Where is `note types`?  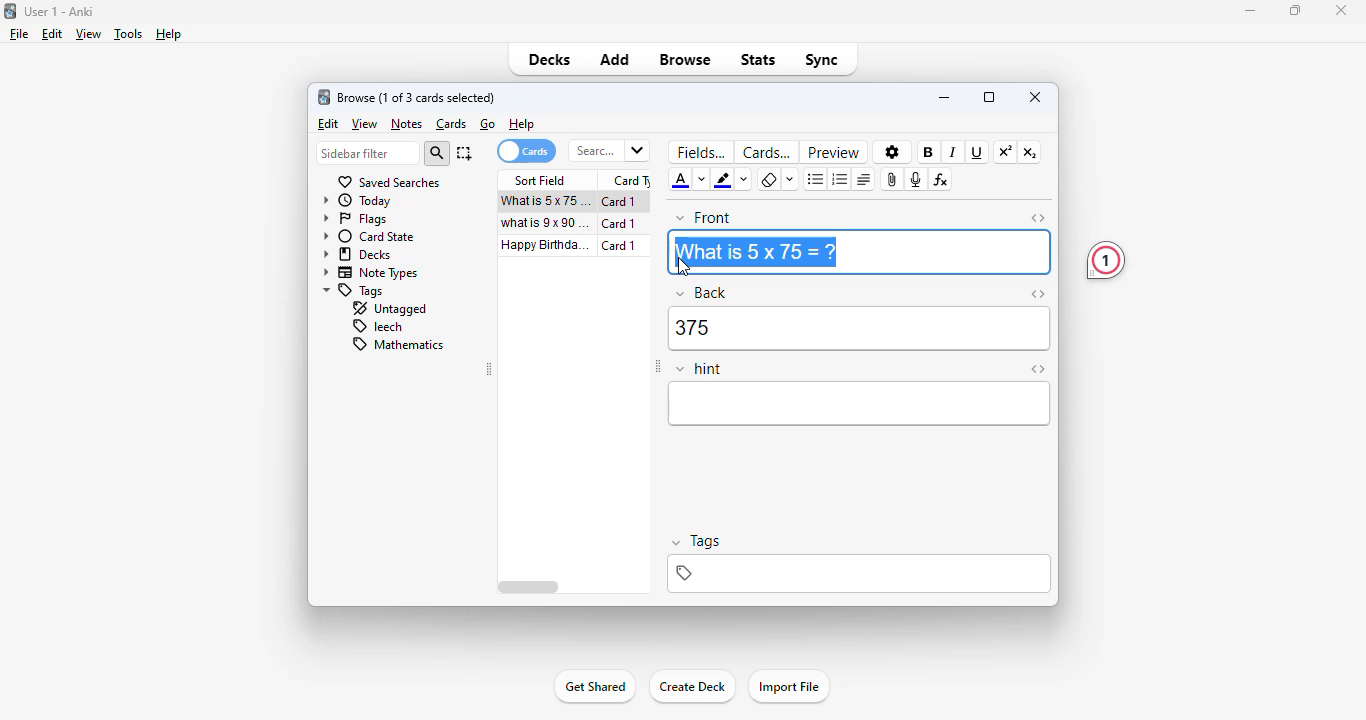
note types is located at coordinates (368, 273).